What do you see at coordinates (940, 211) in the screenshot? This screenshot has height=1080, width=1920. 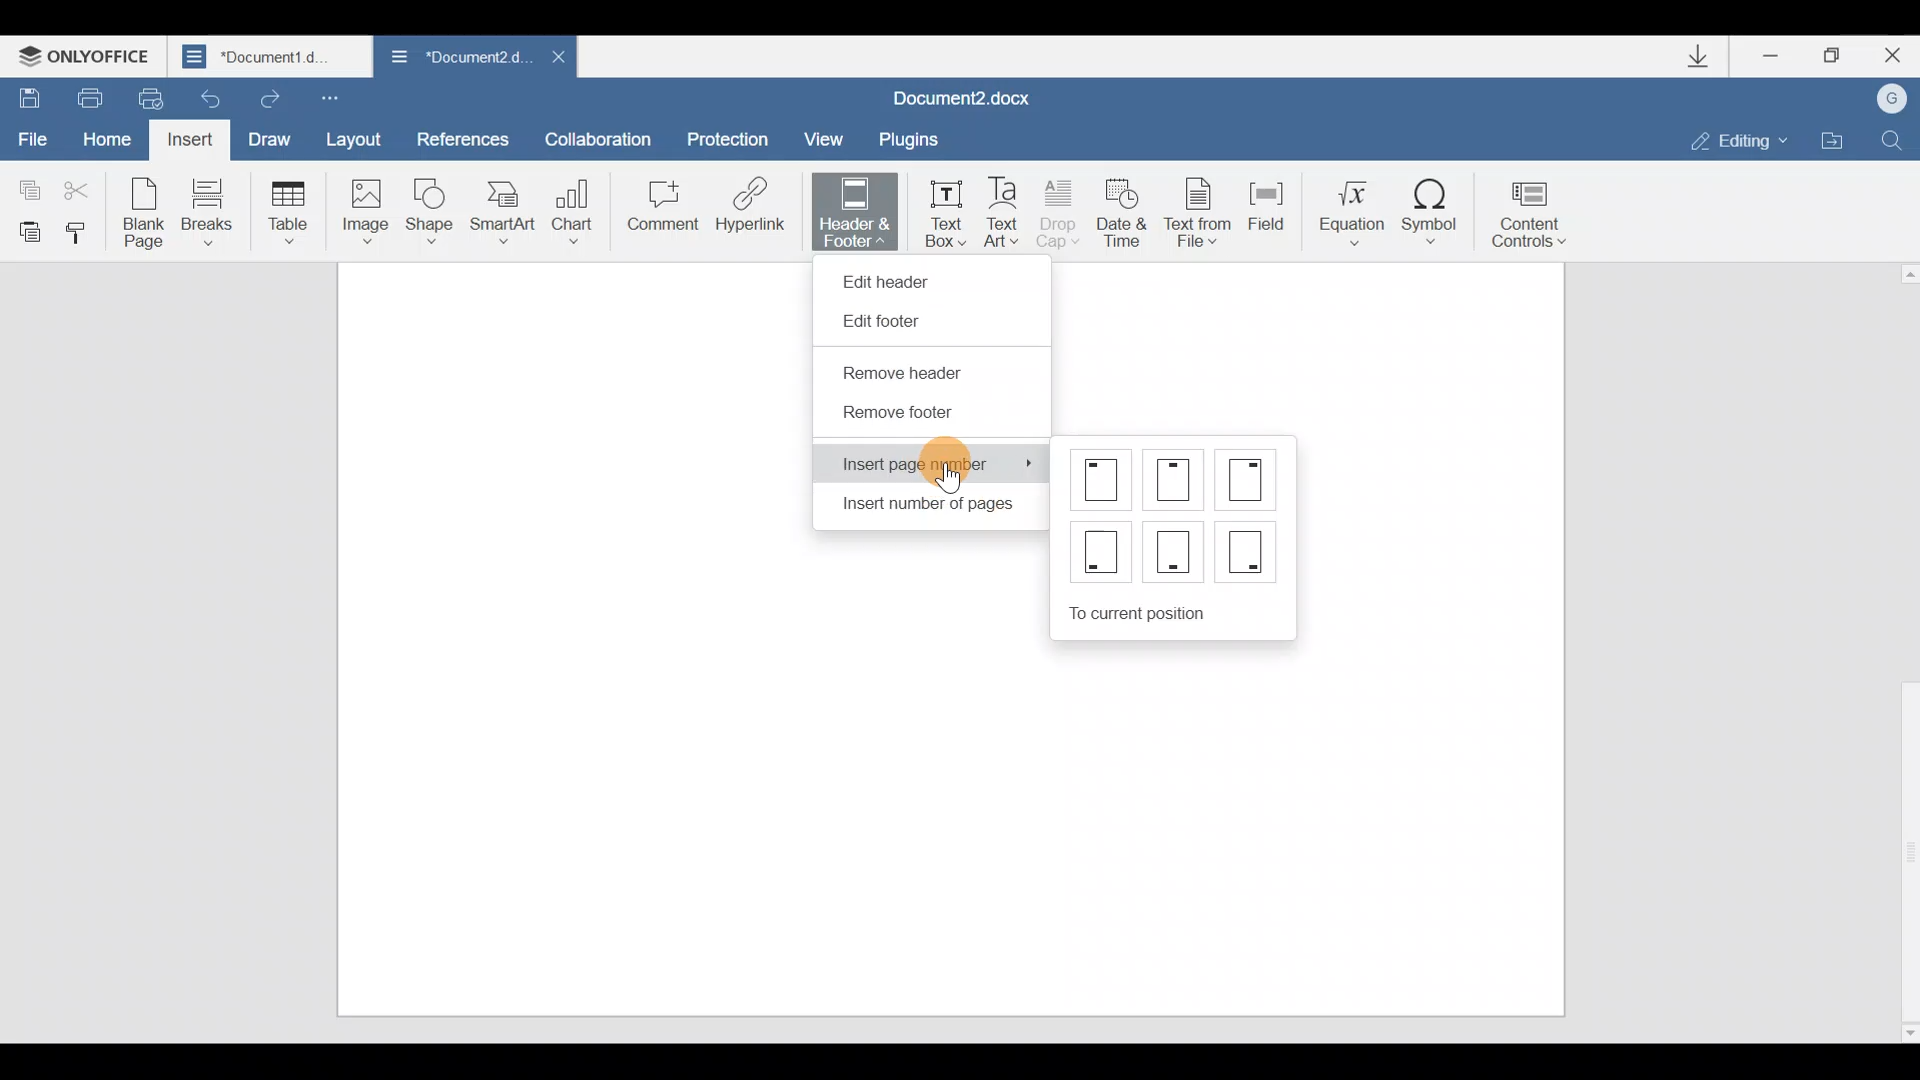 I see `Text box` at bounding box center [940, 211].